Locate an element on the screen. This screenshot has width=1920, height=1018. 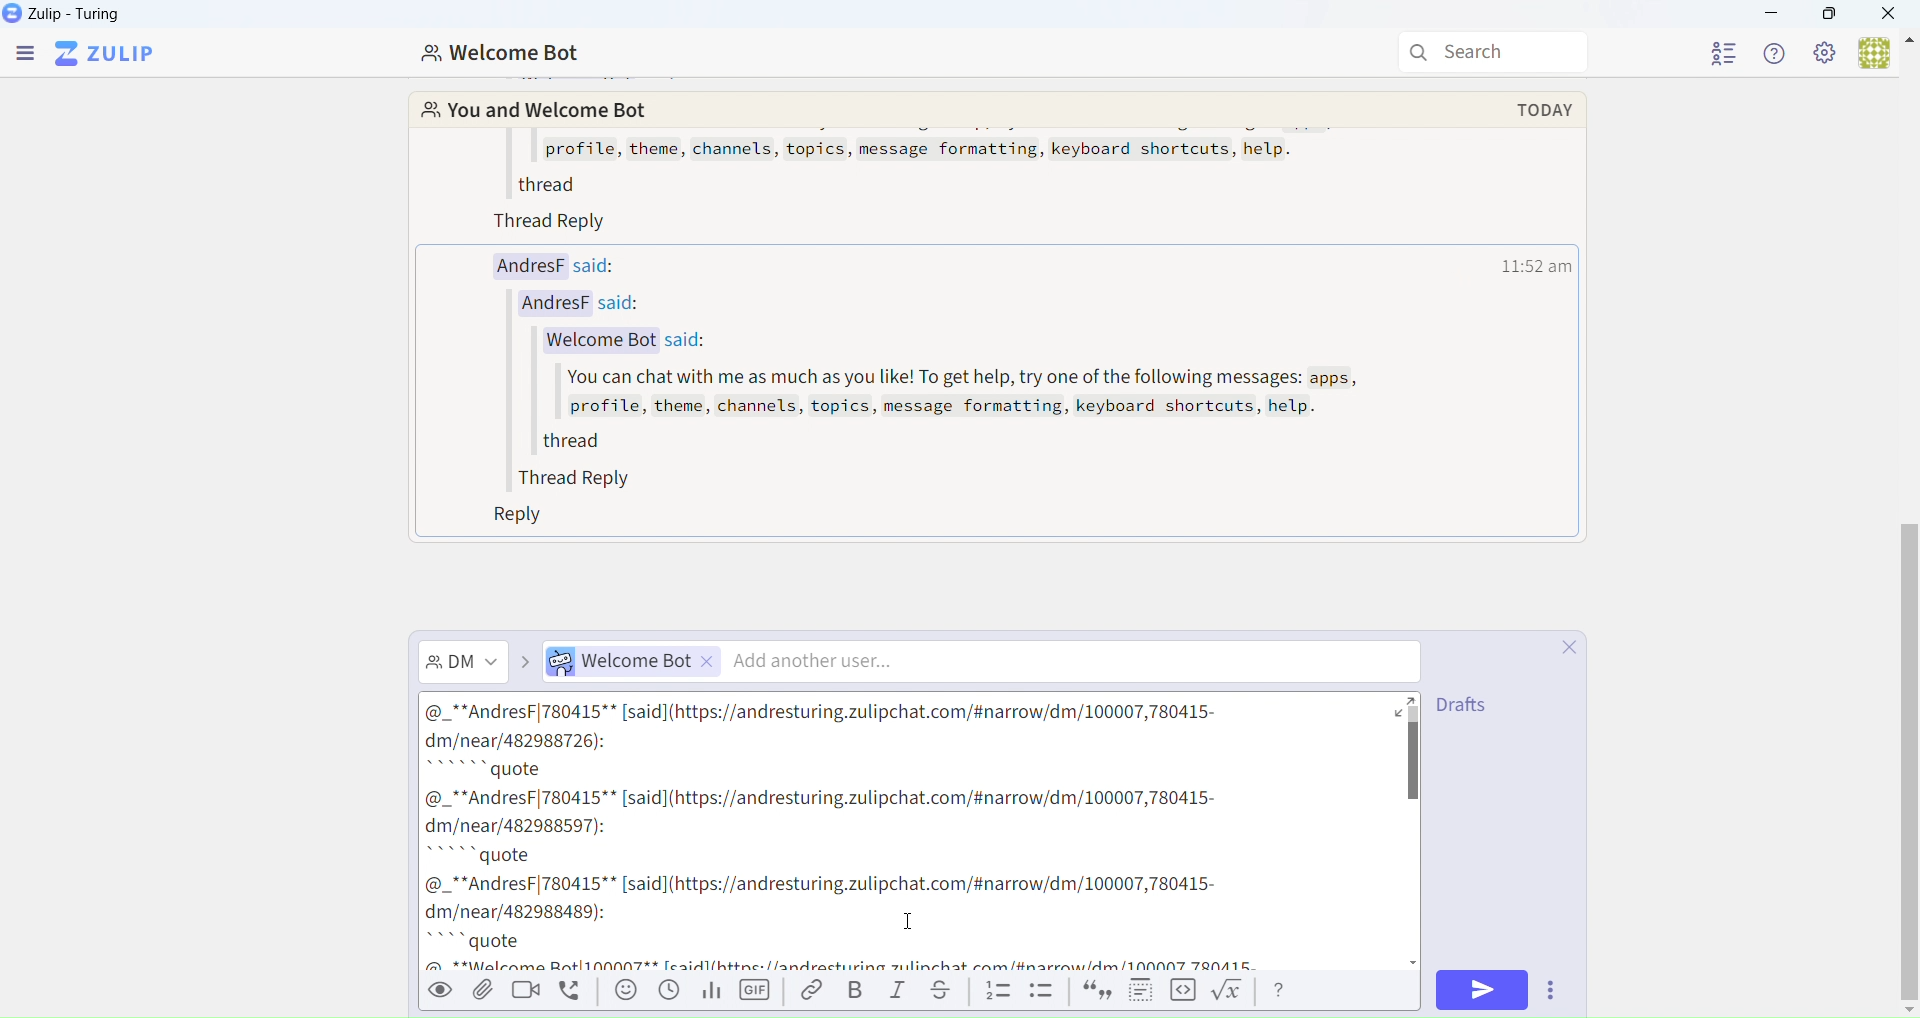
voicecall is located at coordinates (575, 994).